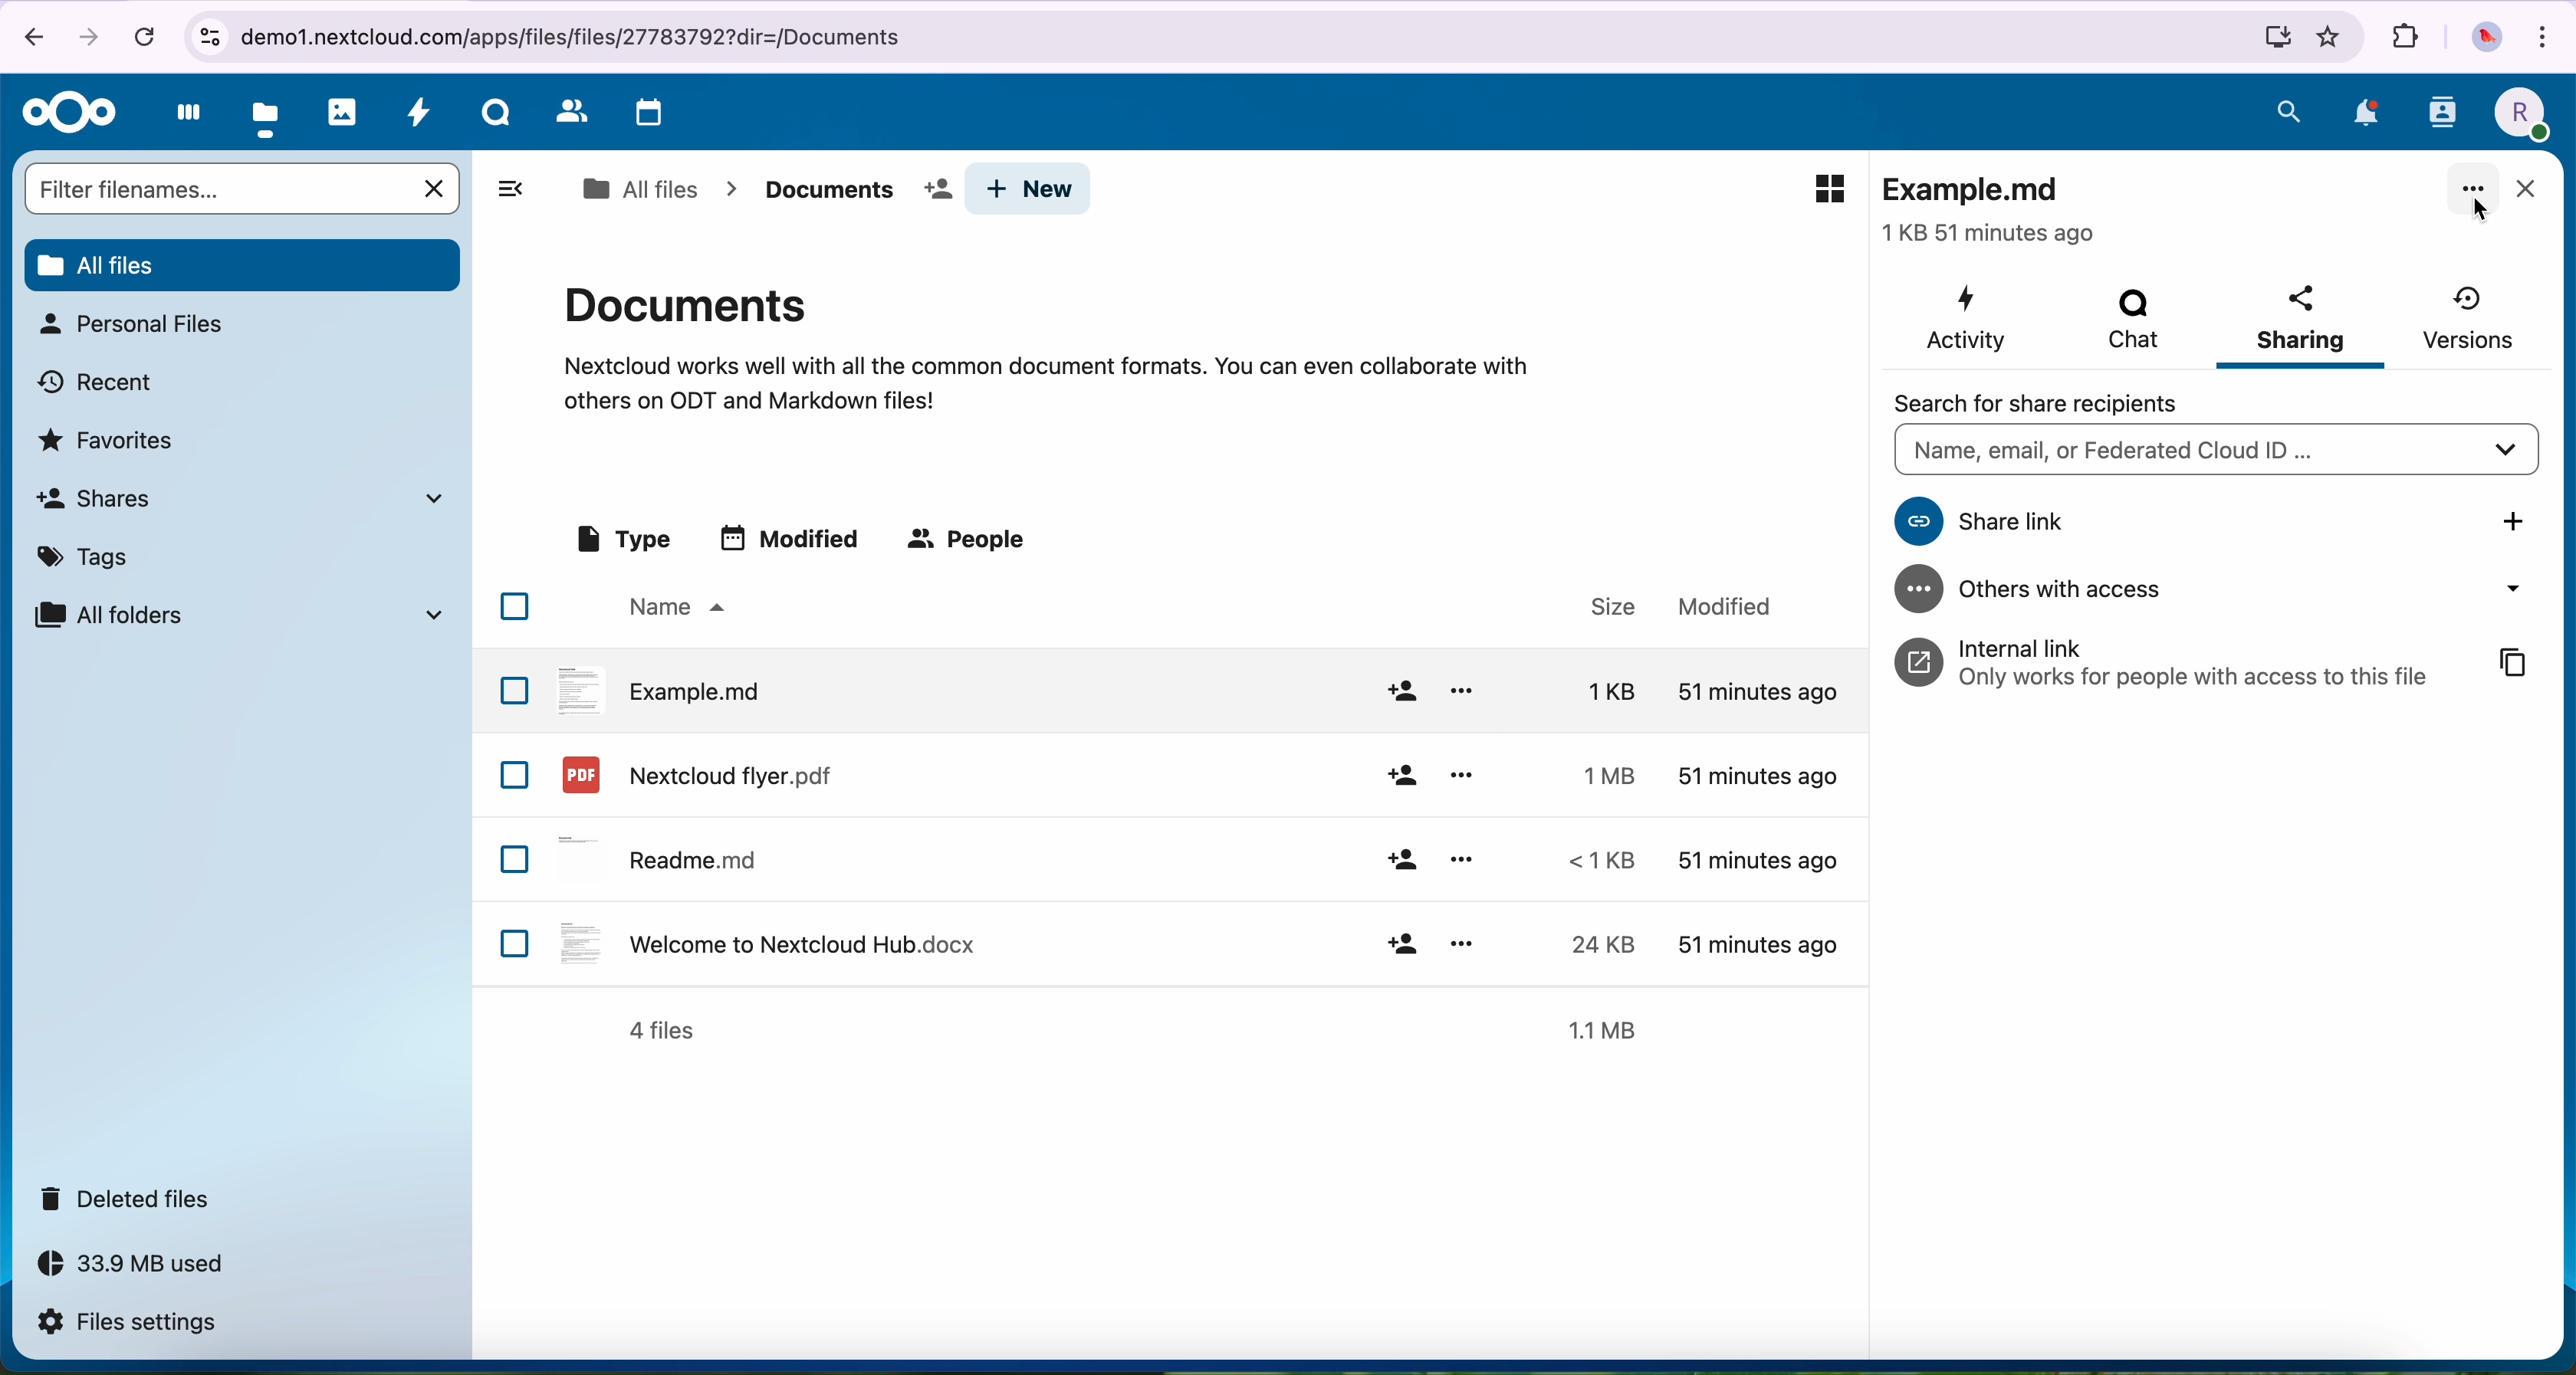 Image resolution: width=2576 pixels, height=1375 pixels. What do you see at coordinates (217, 188) in the screenshot?
I see `search bar` at bounding box center [217, 188].